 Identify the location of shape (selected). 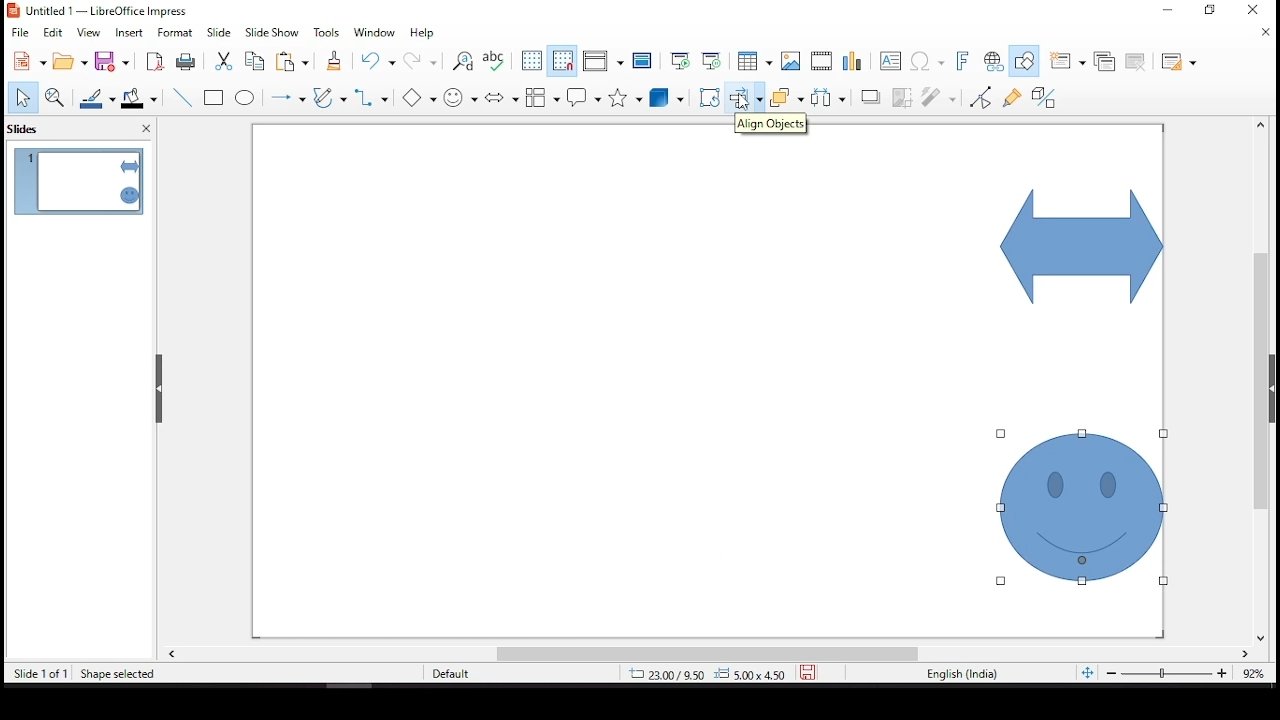
(1075, 246).